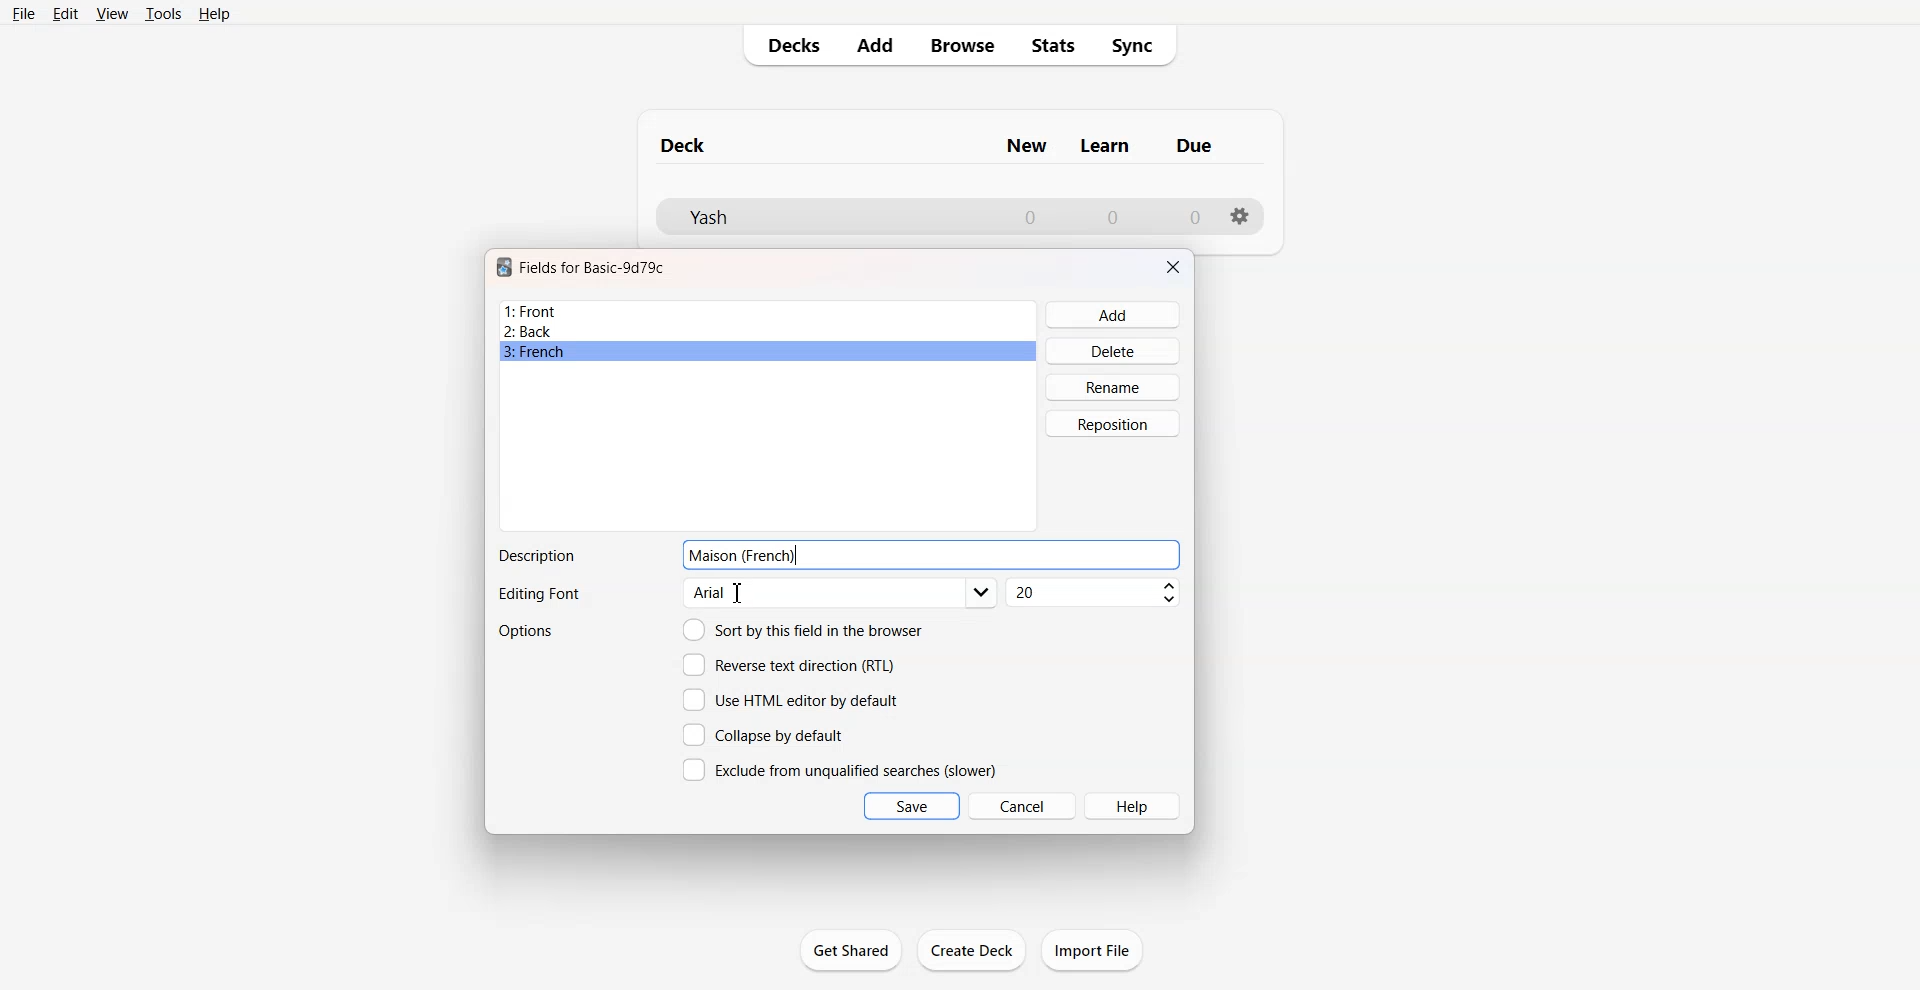  I want to click on Enter Description, so click(995, 555).